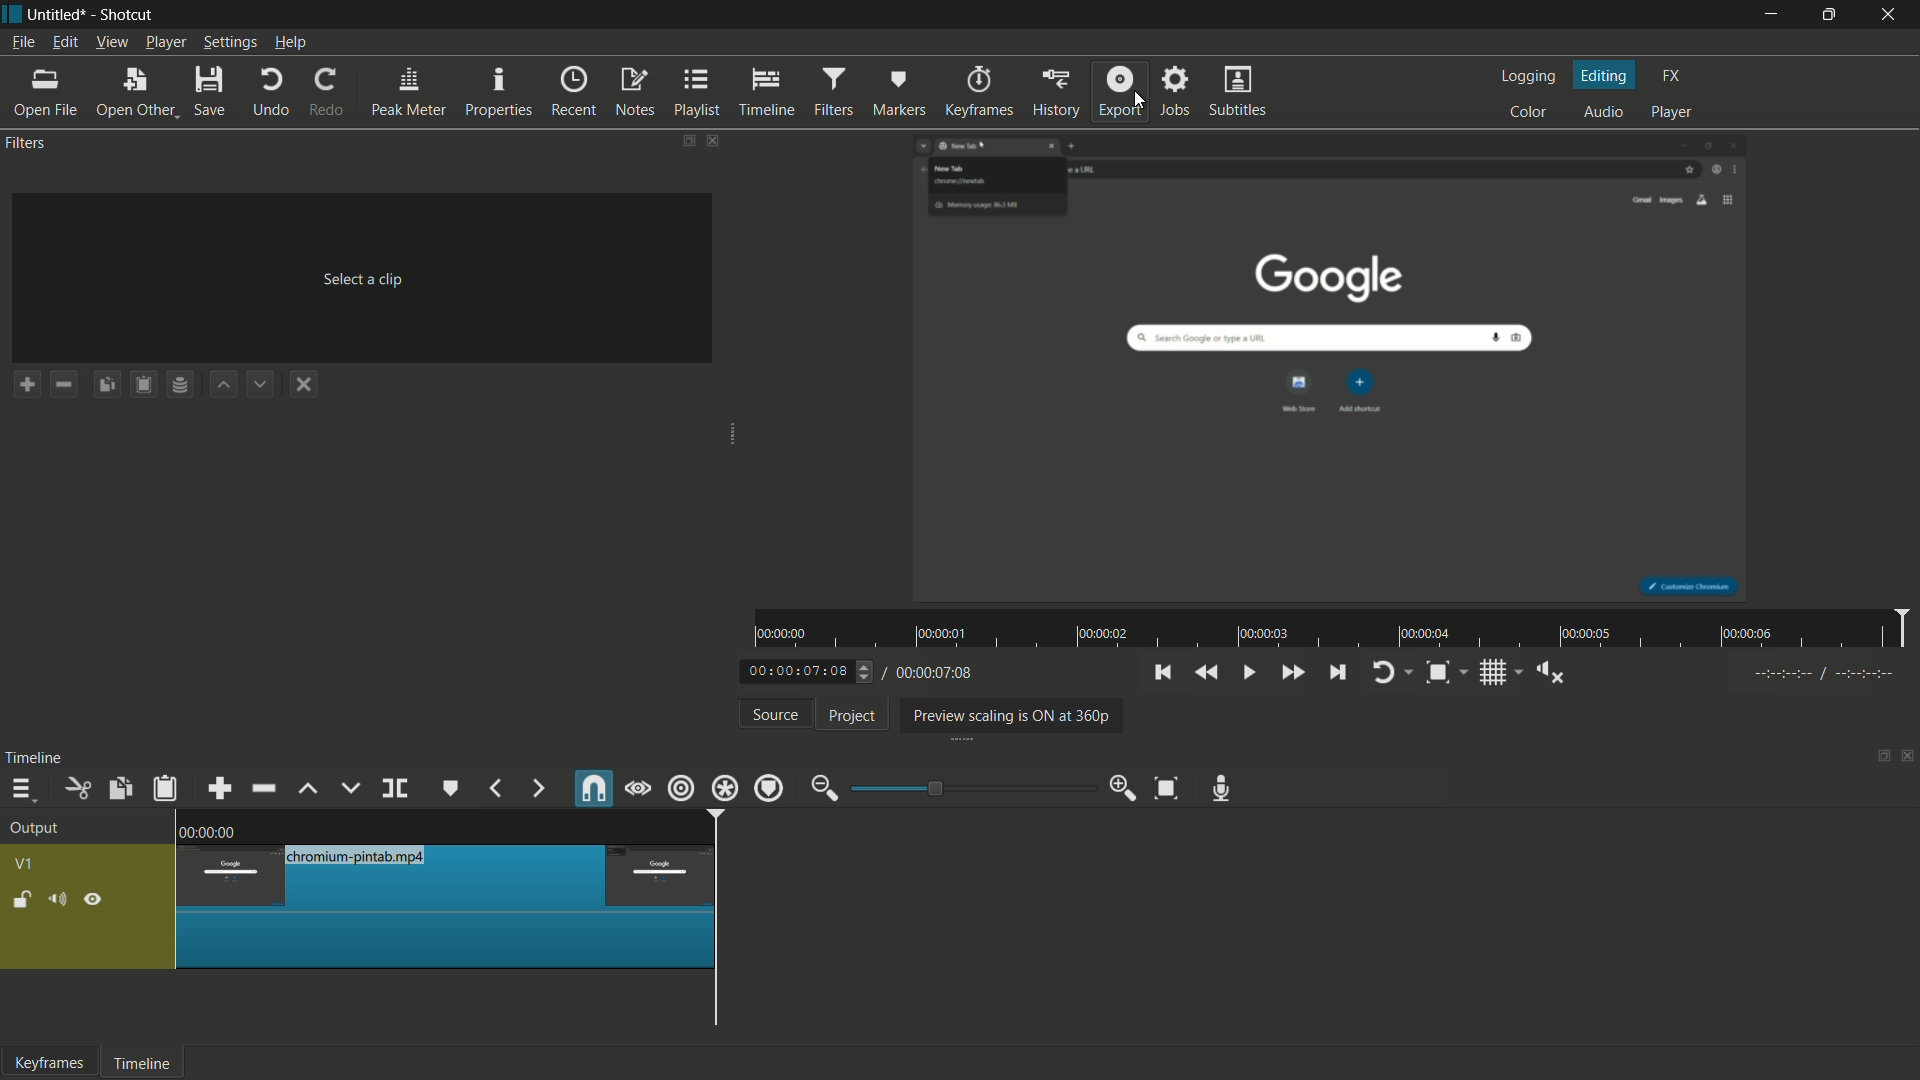 This screenshot has height=1080, width=1920. What do you see at coordinates (723, 788) in the screenshot?
I see `ripple all tracks` at bounding box center [723, 788].